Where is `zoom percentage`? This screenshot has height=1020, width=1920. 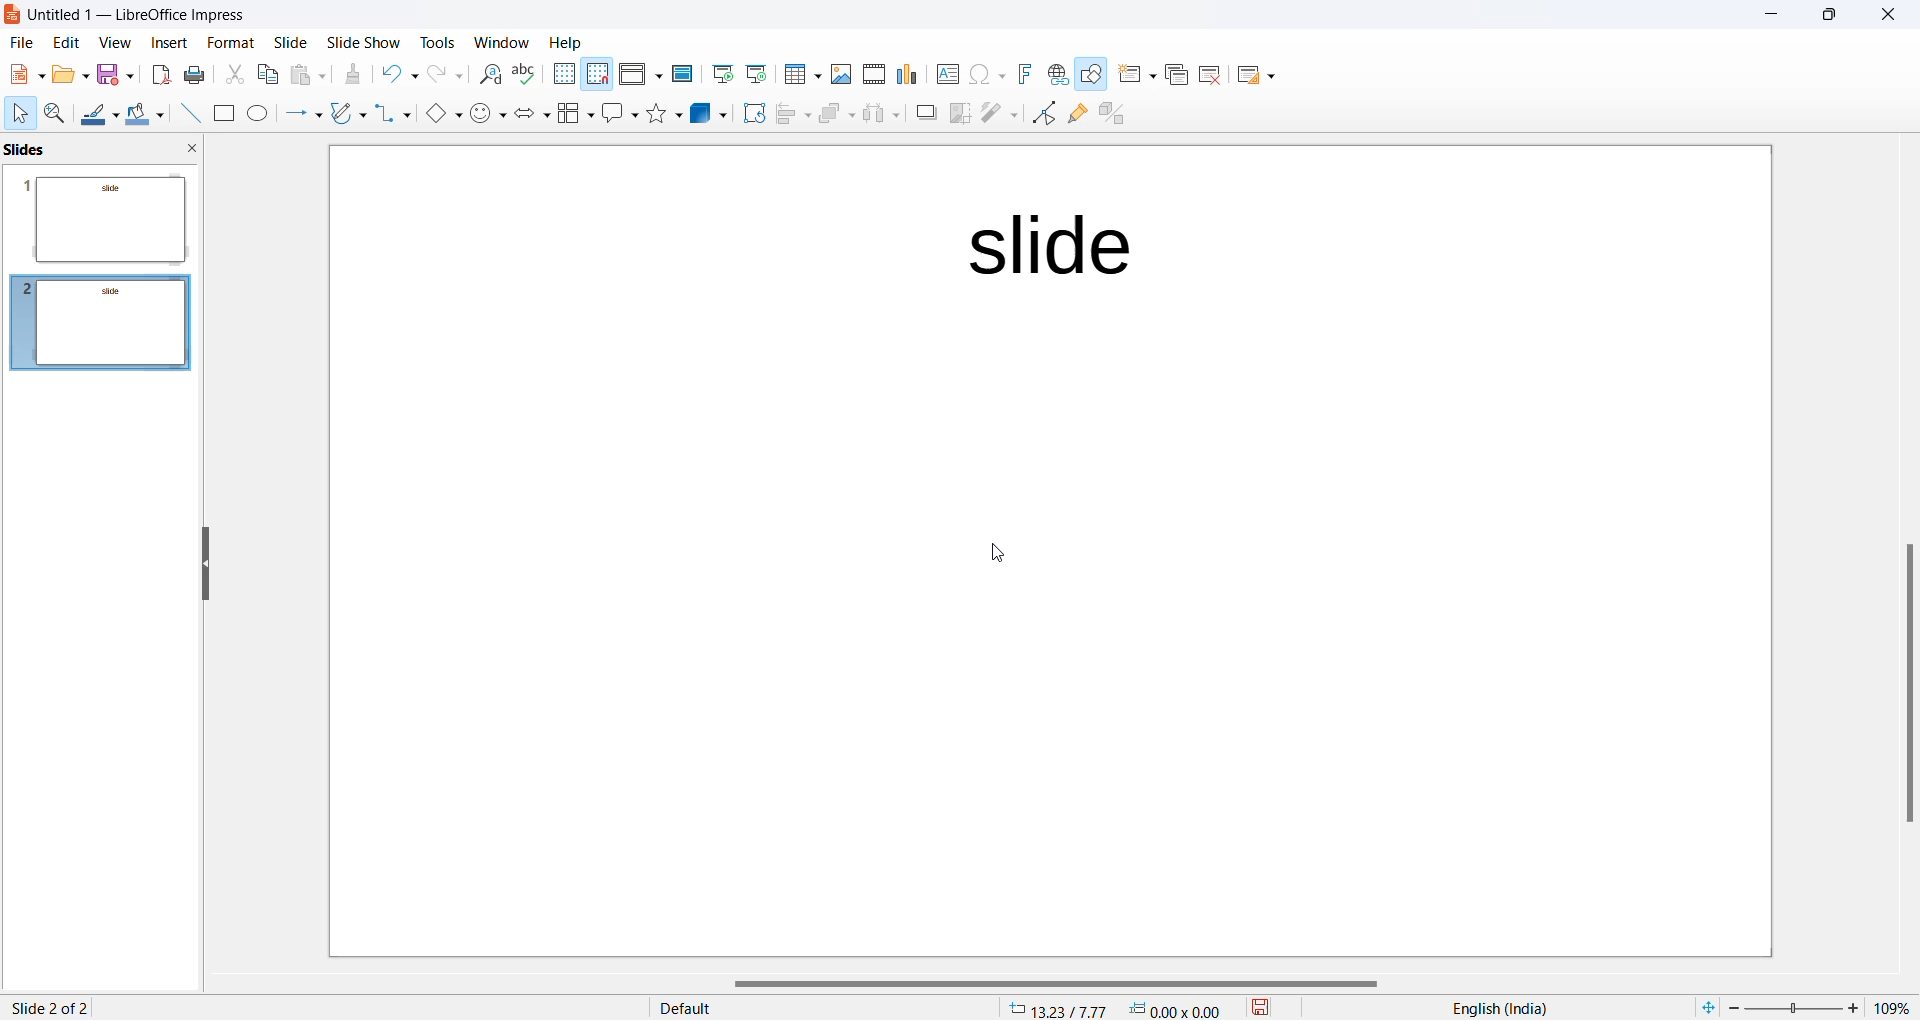
zoom percentage is located at coordinates (1896, 1006).